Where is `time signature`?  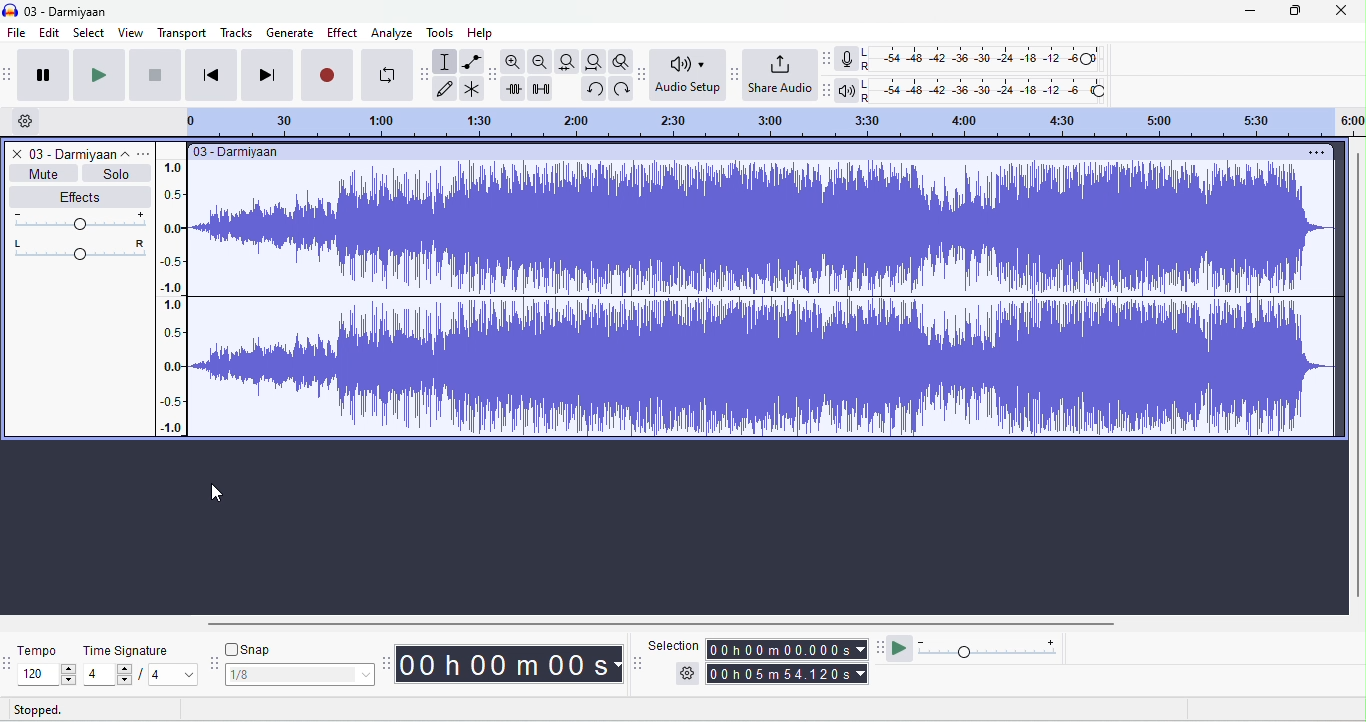
time signature is located at coordinates (128, 648).